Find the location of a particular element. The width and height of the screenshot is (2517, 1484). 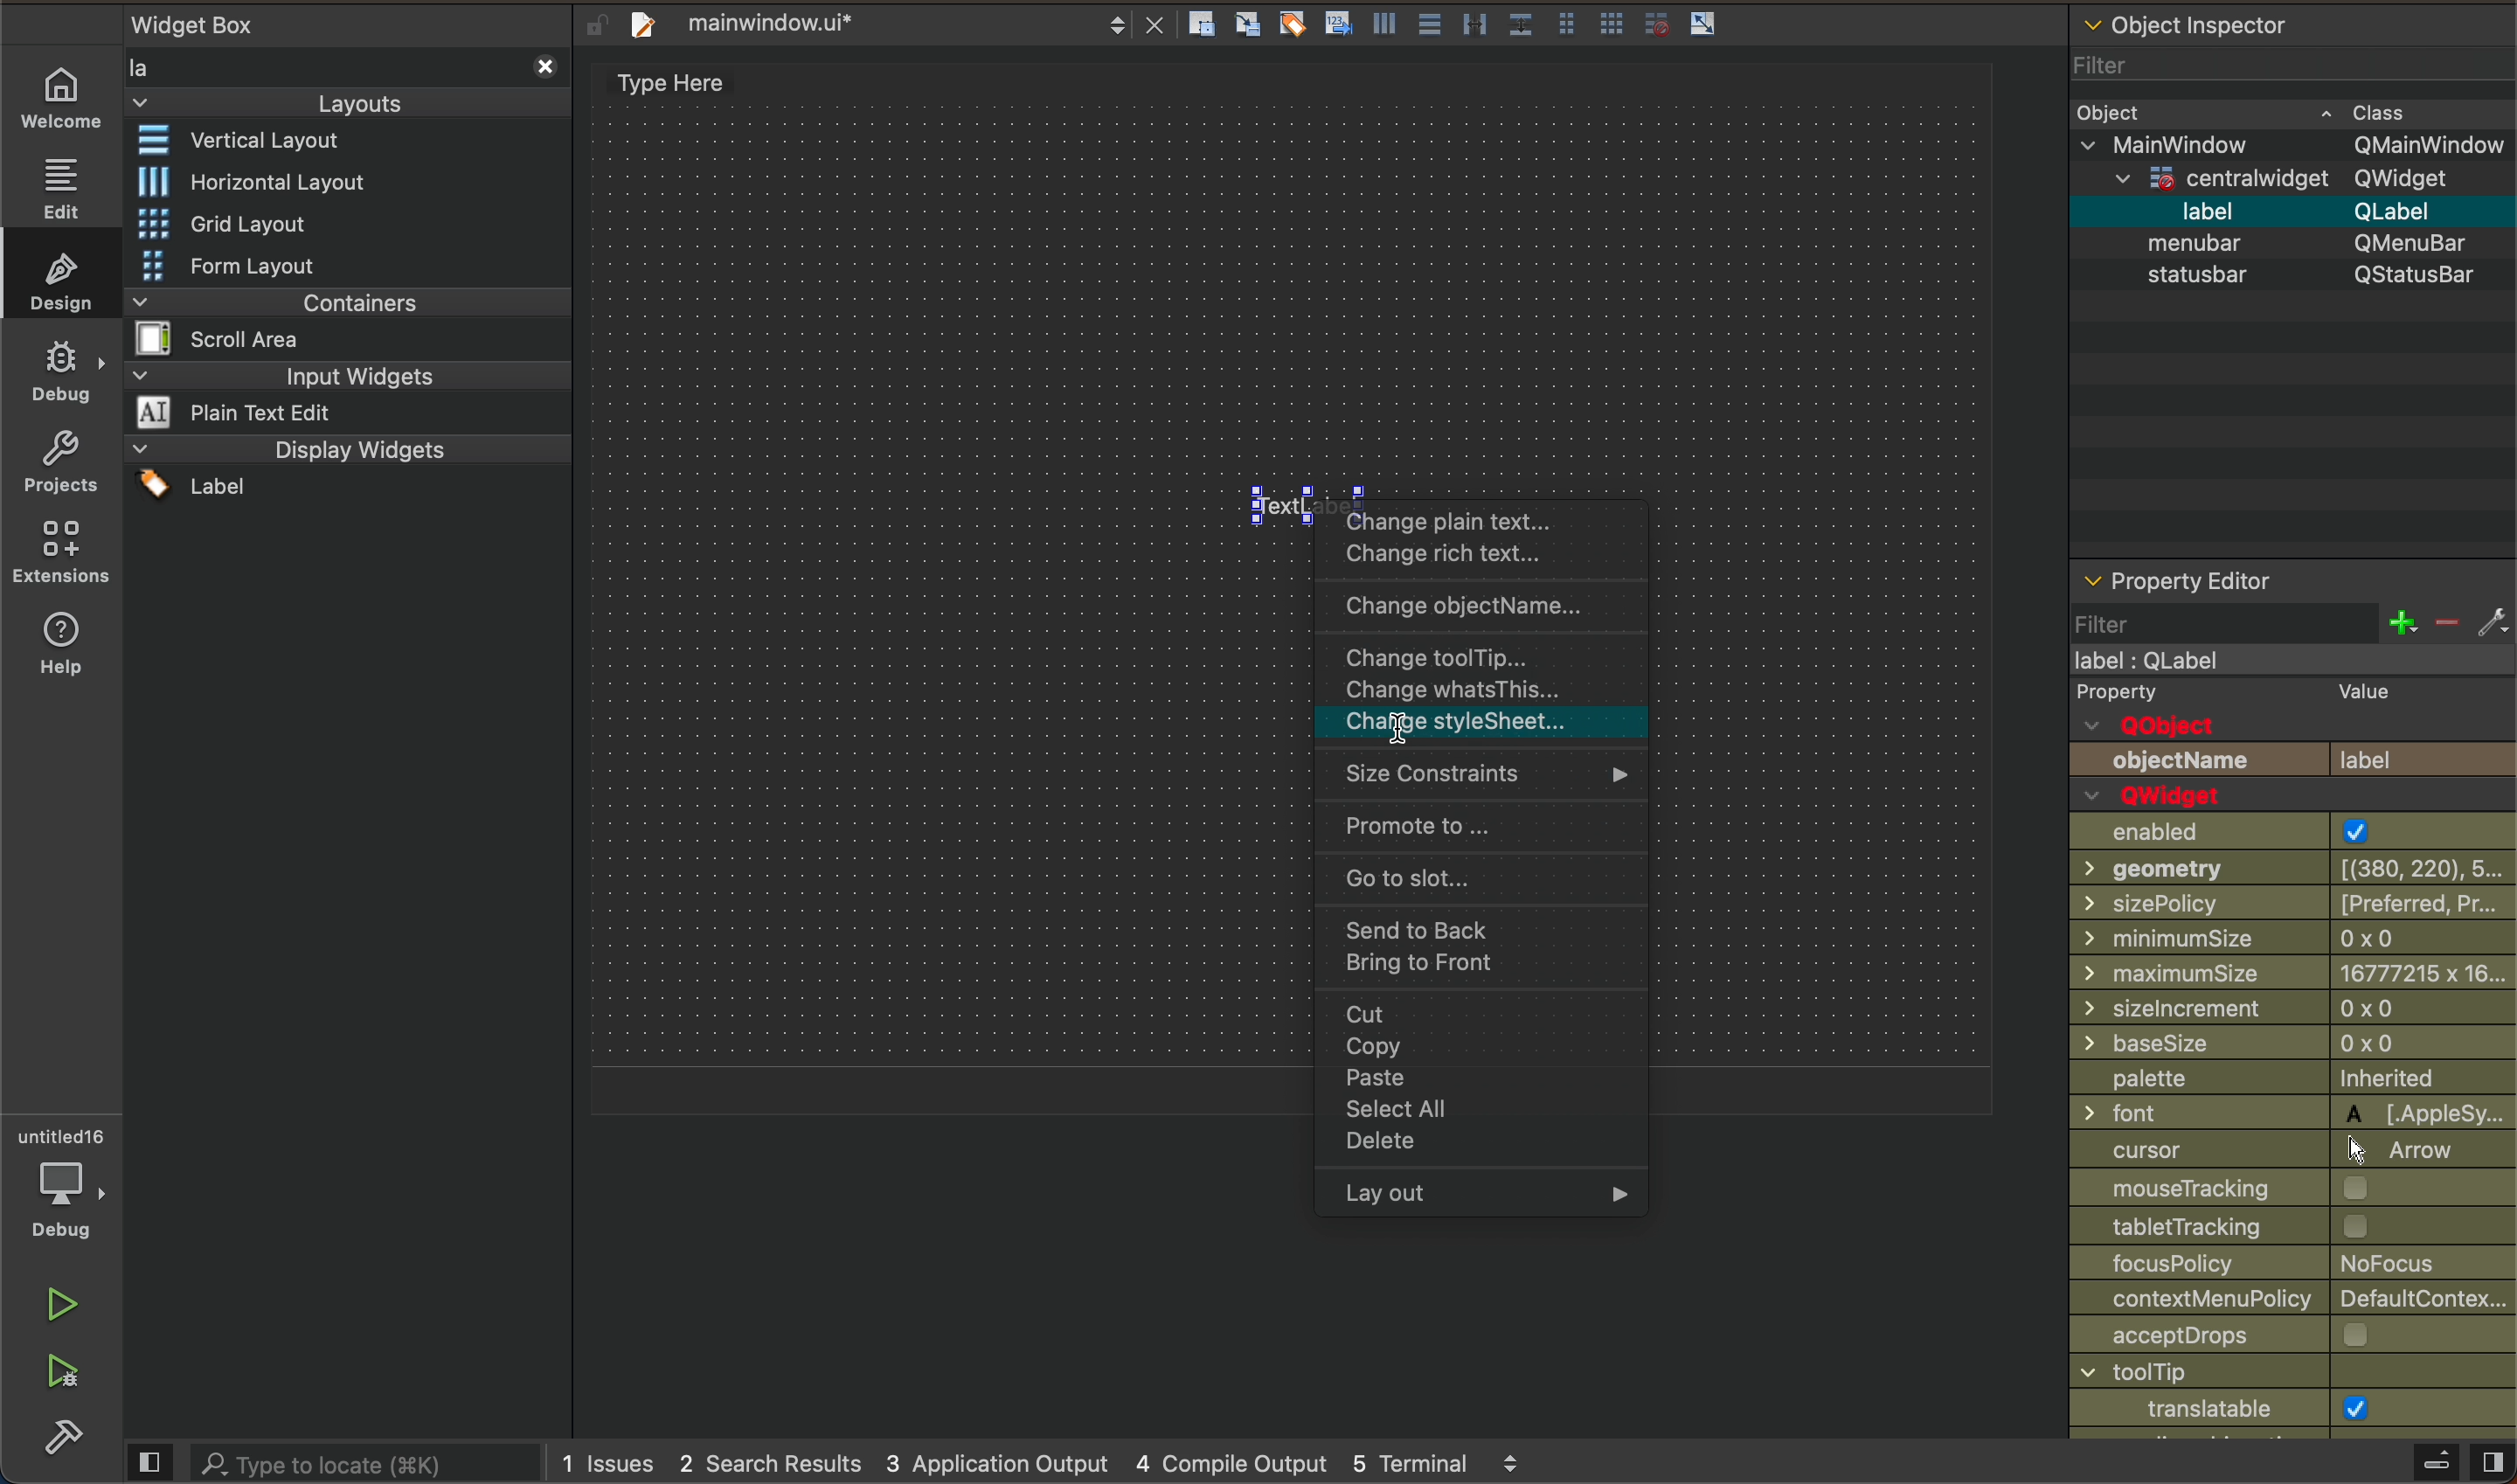

vertical layout is located at coordinates (259, 142).